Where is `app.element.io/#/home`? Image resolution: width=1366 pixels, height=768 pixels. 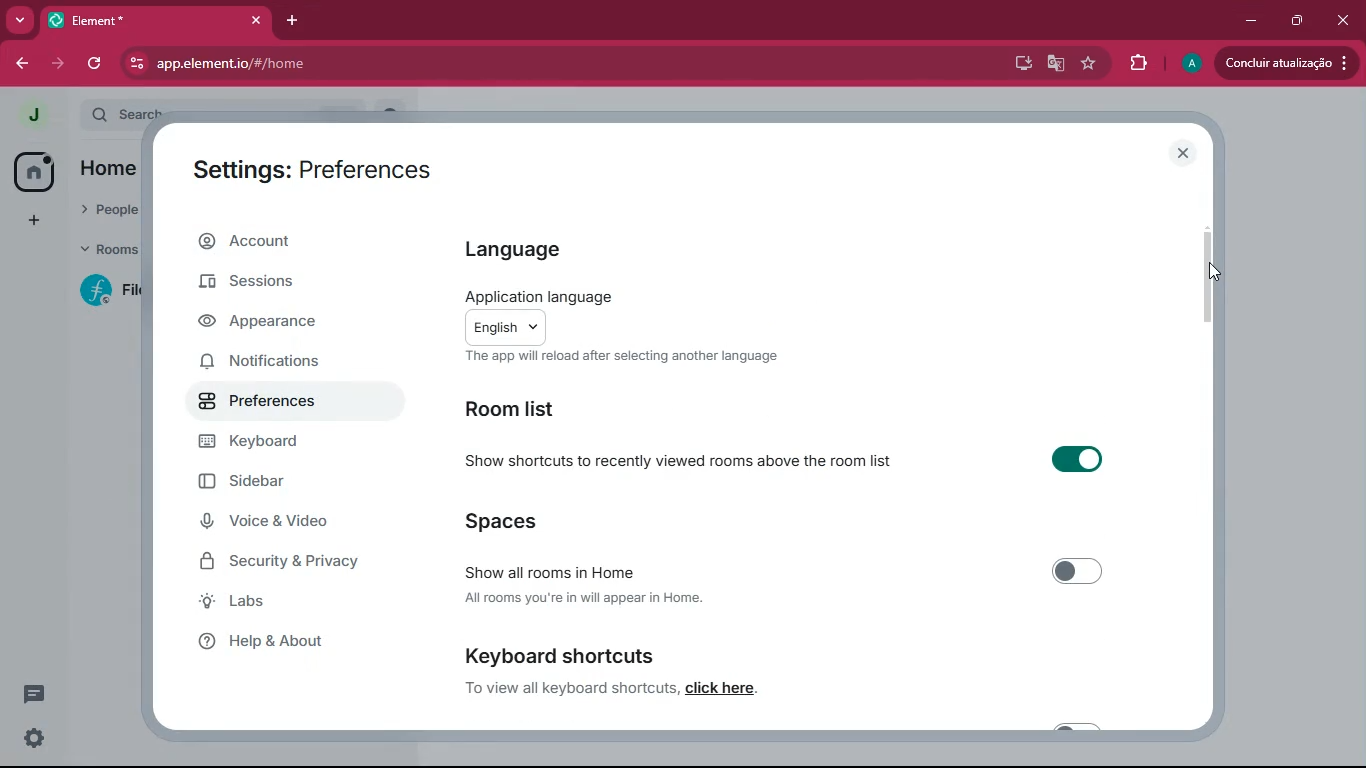 app.element.io/#/home is located at coordinates (495, 65).